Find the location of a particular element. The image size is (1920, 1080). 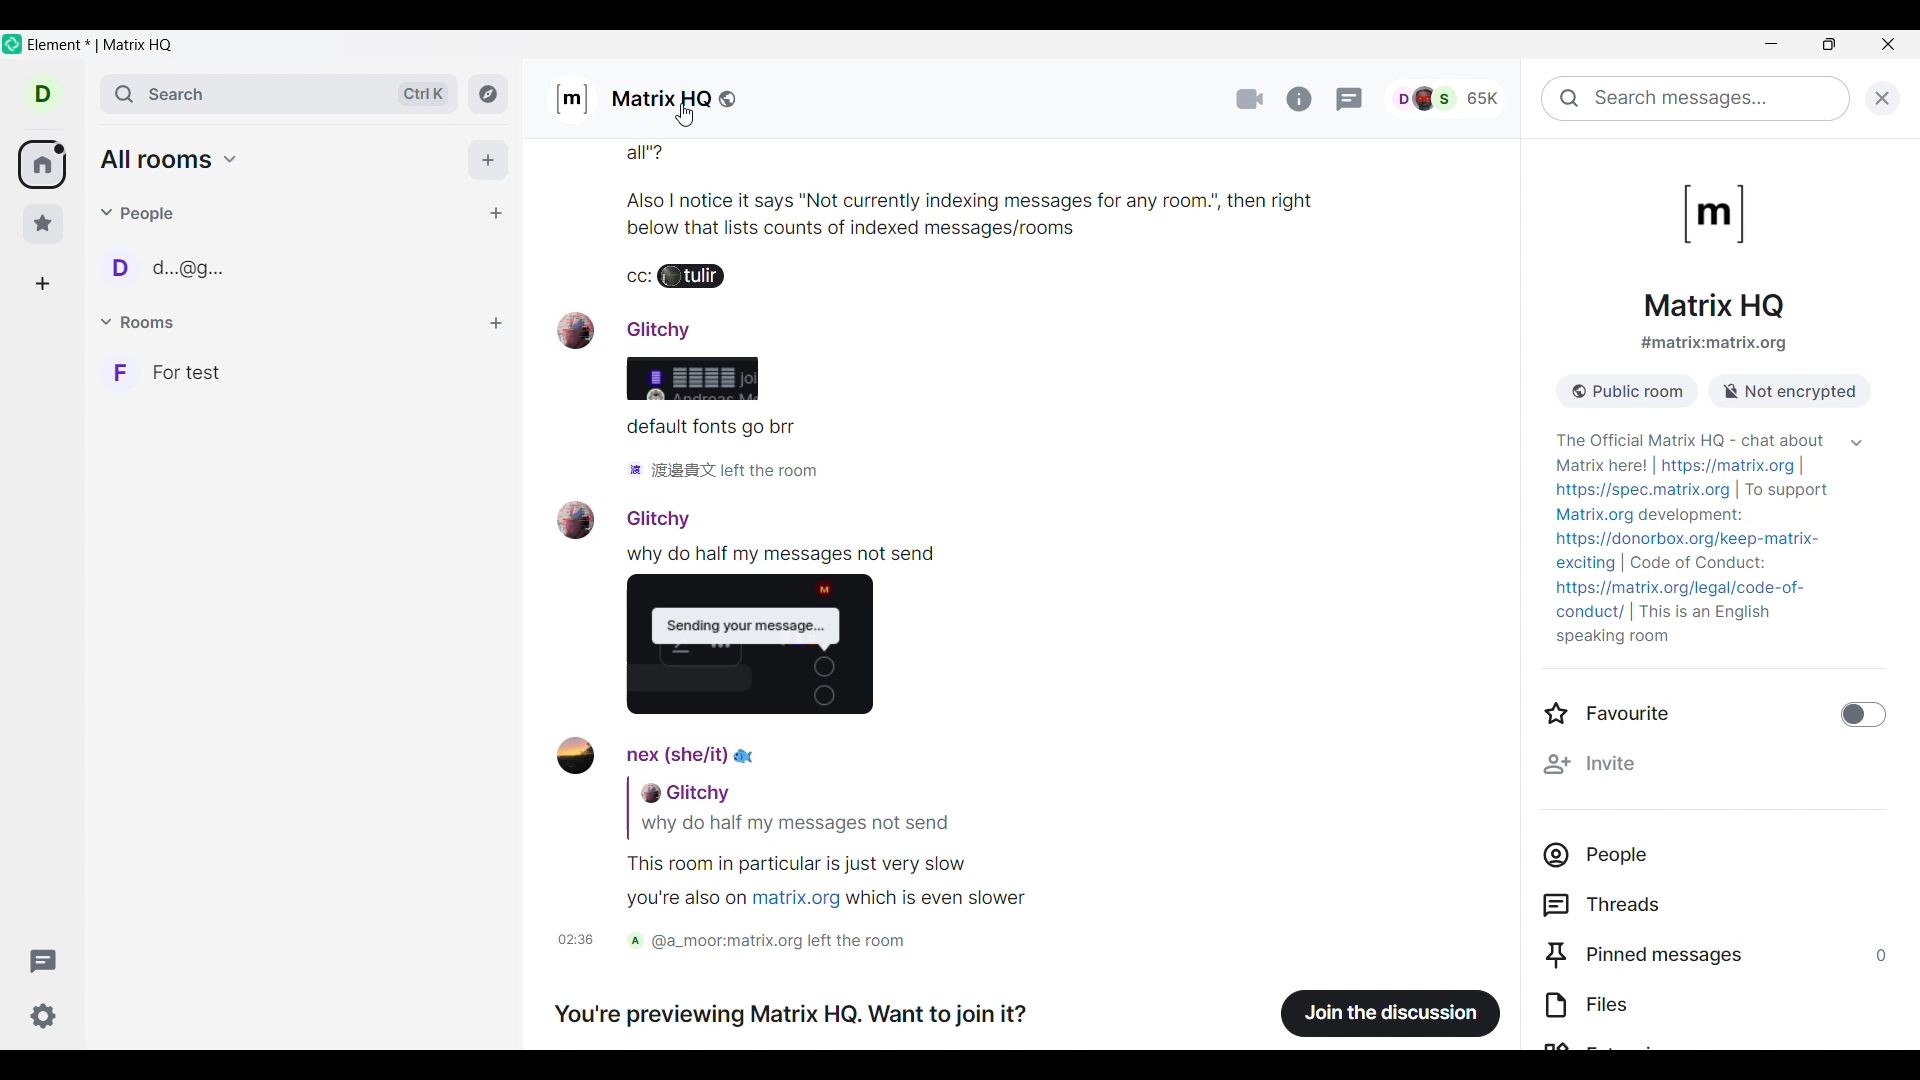

Start chat is located at coordinates (497, 213).